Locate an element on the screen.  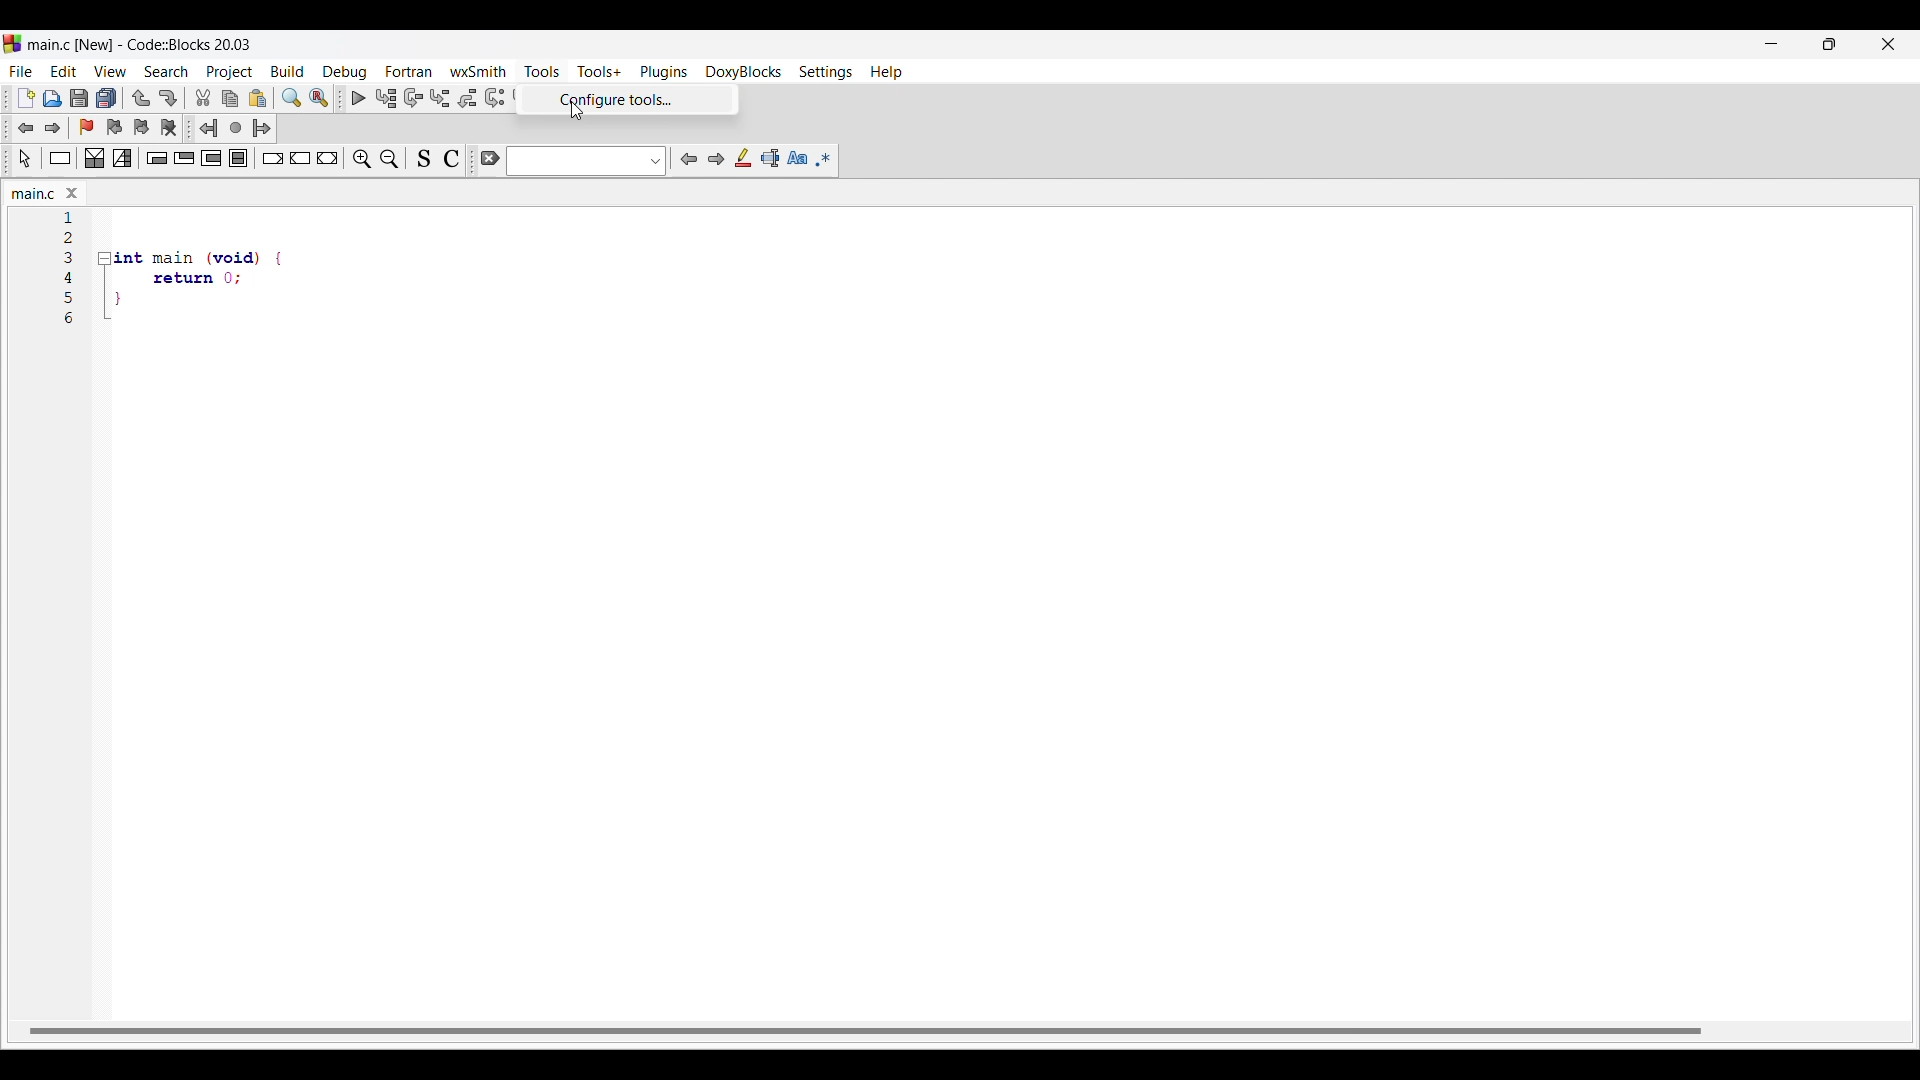
Zoom out is located at coordinates (389, 160).